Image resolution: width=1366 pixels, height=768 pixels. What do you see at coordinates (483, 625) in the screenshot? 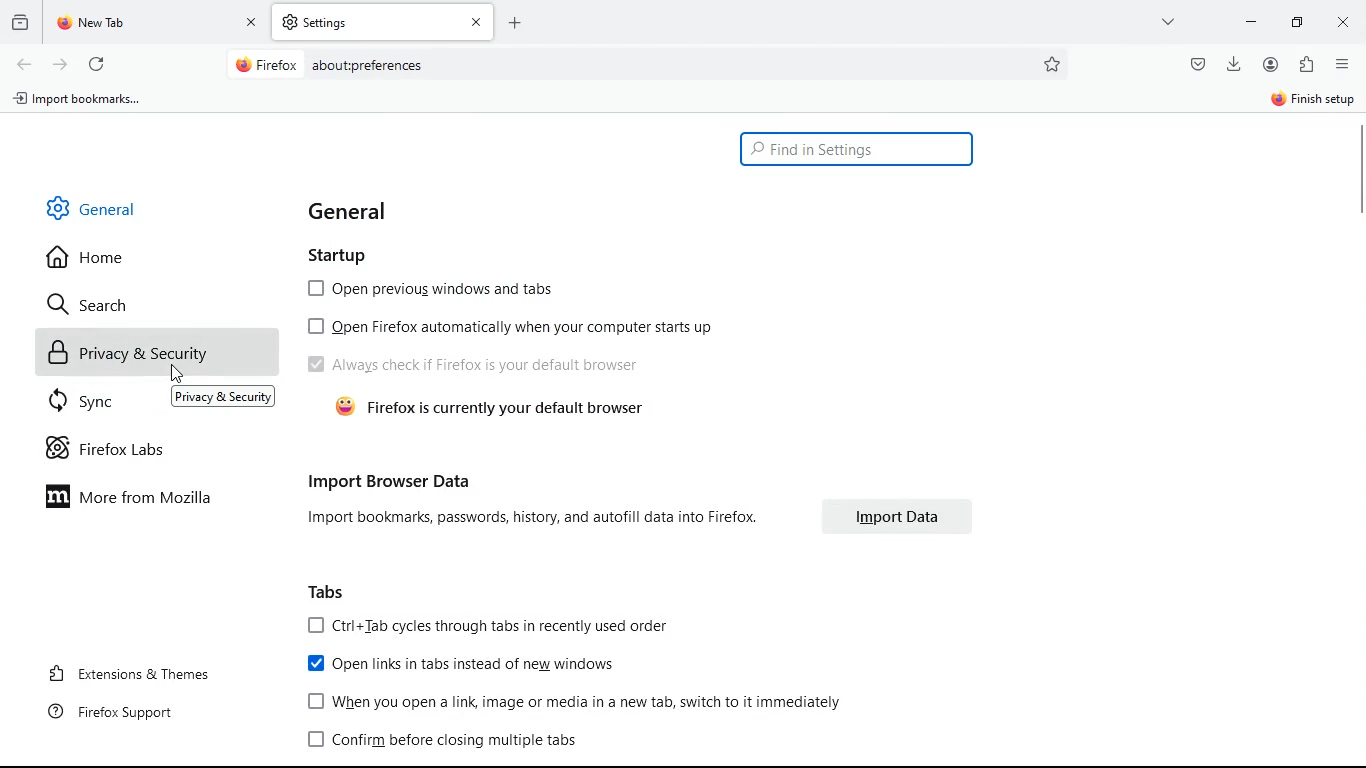
I see `[J Ctrl+Tab cycles through tabs in recently used order` at bounding box center [483, 625].